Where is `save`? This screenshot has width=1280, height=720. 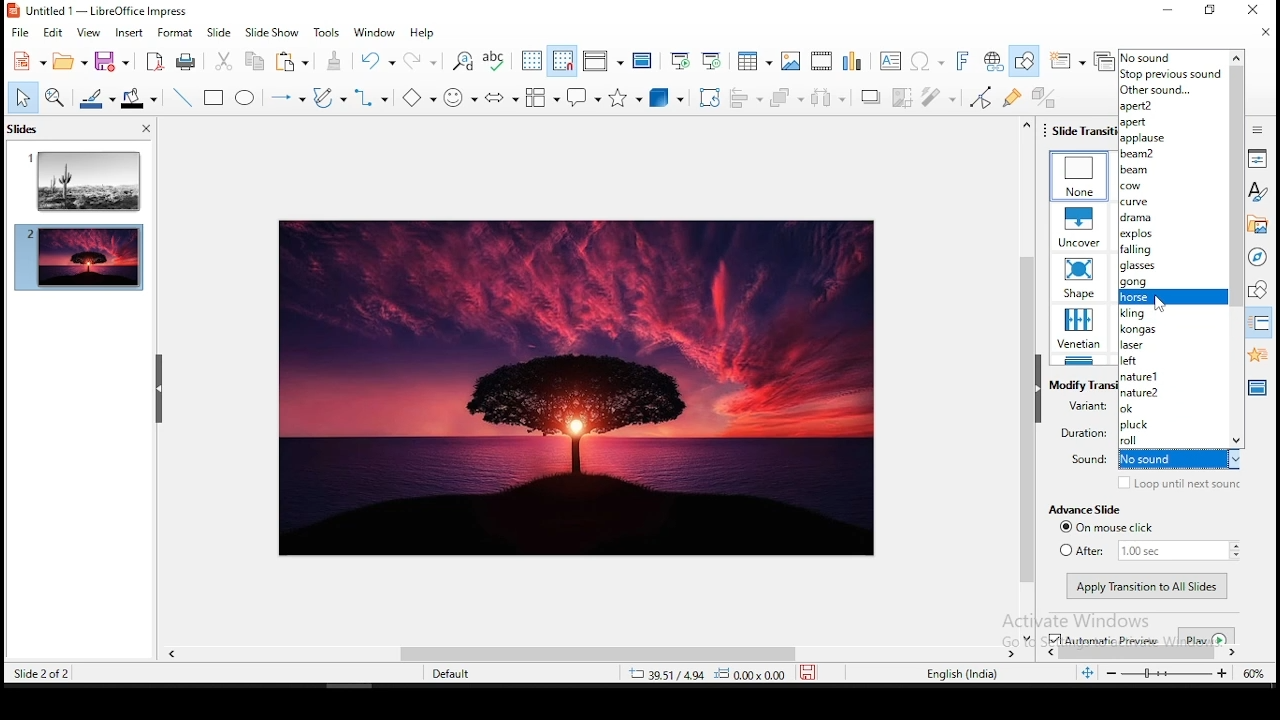
save is located at coordinates (806, 676).